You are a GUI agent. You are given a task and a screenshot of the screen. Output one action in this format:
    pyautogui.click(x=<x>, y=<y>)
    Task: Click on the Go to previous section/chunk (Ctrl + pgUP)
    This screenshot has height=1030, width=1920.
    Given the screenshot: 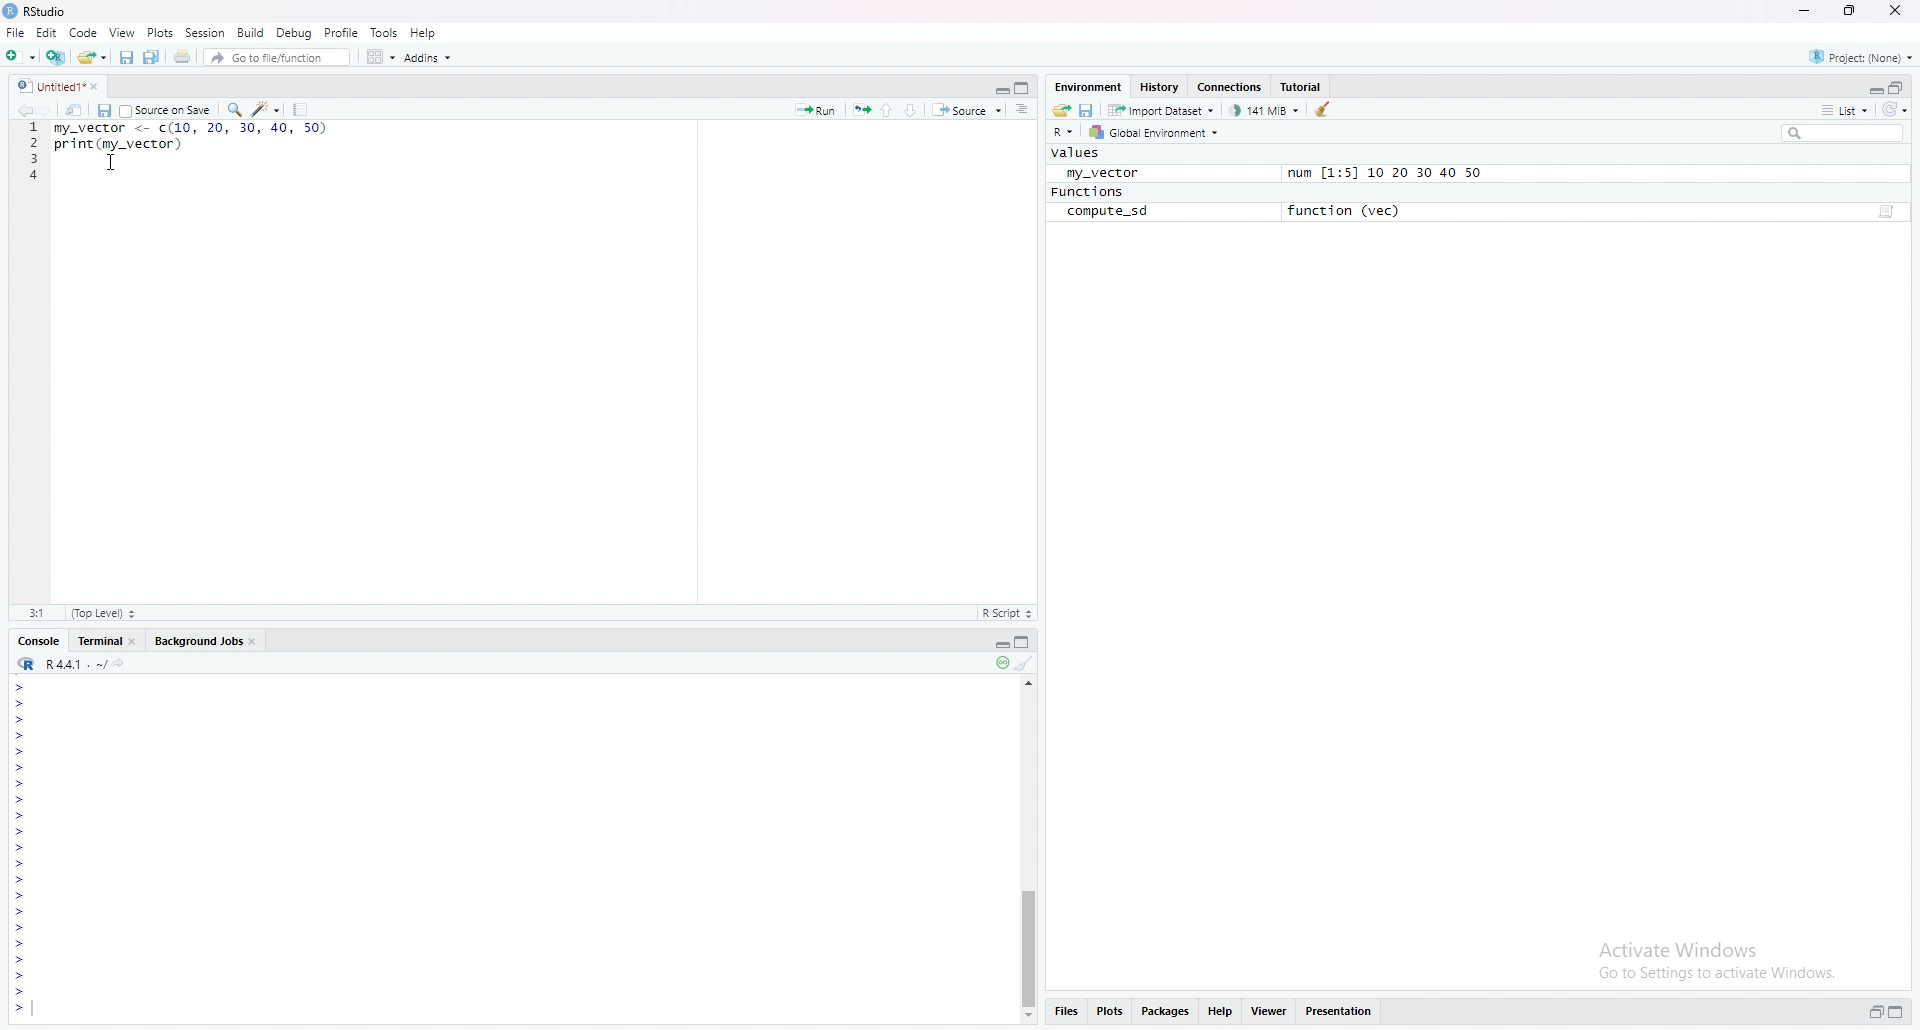 What is the action you would take?
    pyautogui.click(x=888, y=108)
    